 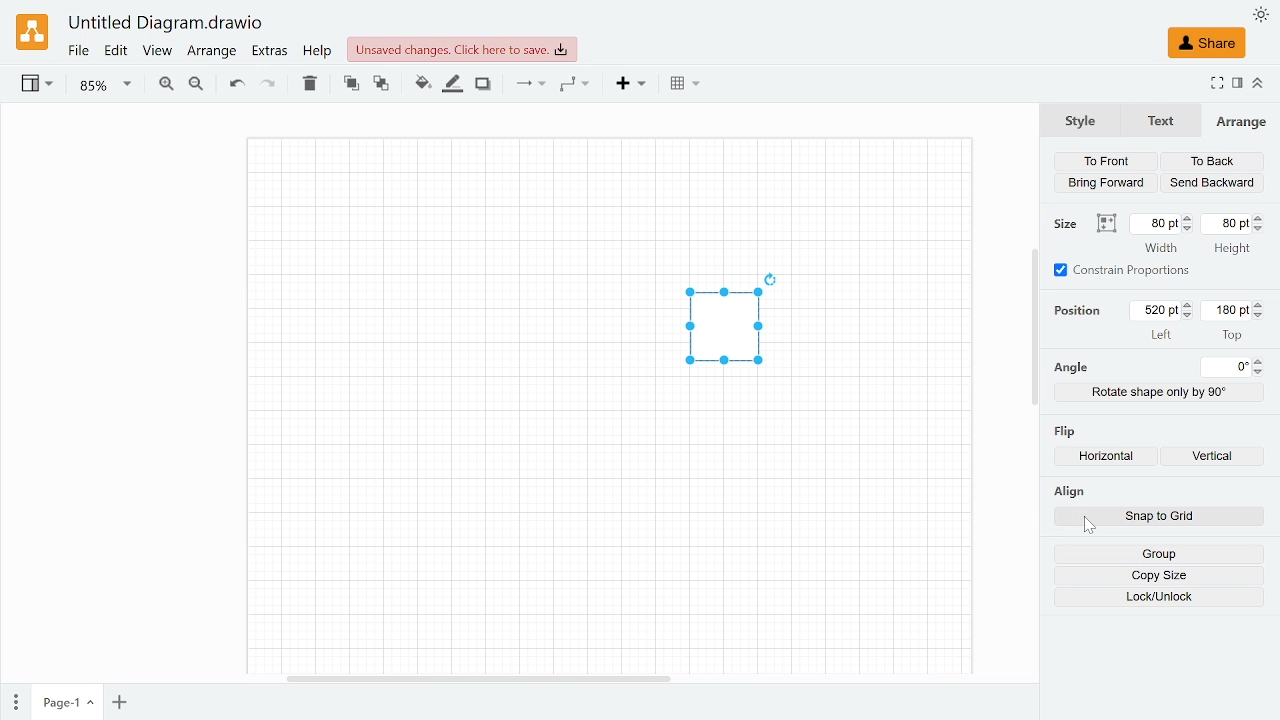 What do you see at coordinates (1106, 224) in the screenshot?
I see `Autosize` at bounding box center [1106, 224].